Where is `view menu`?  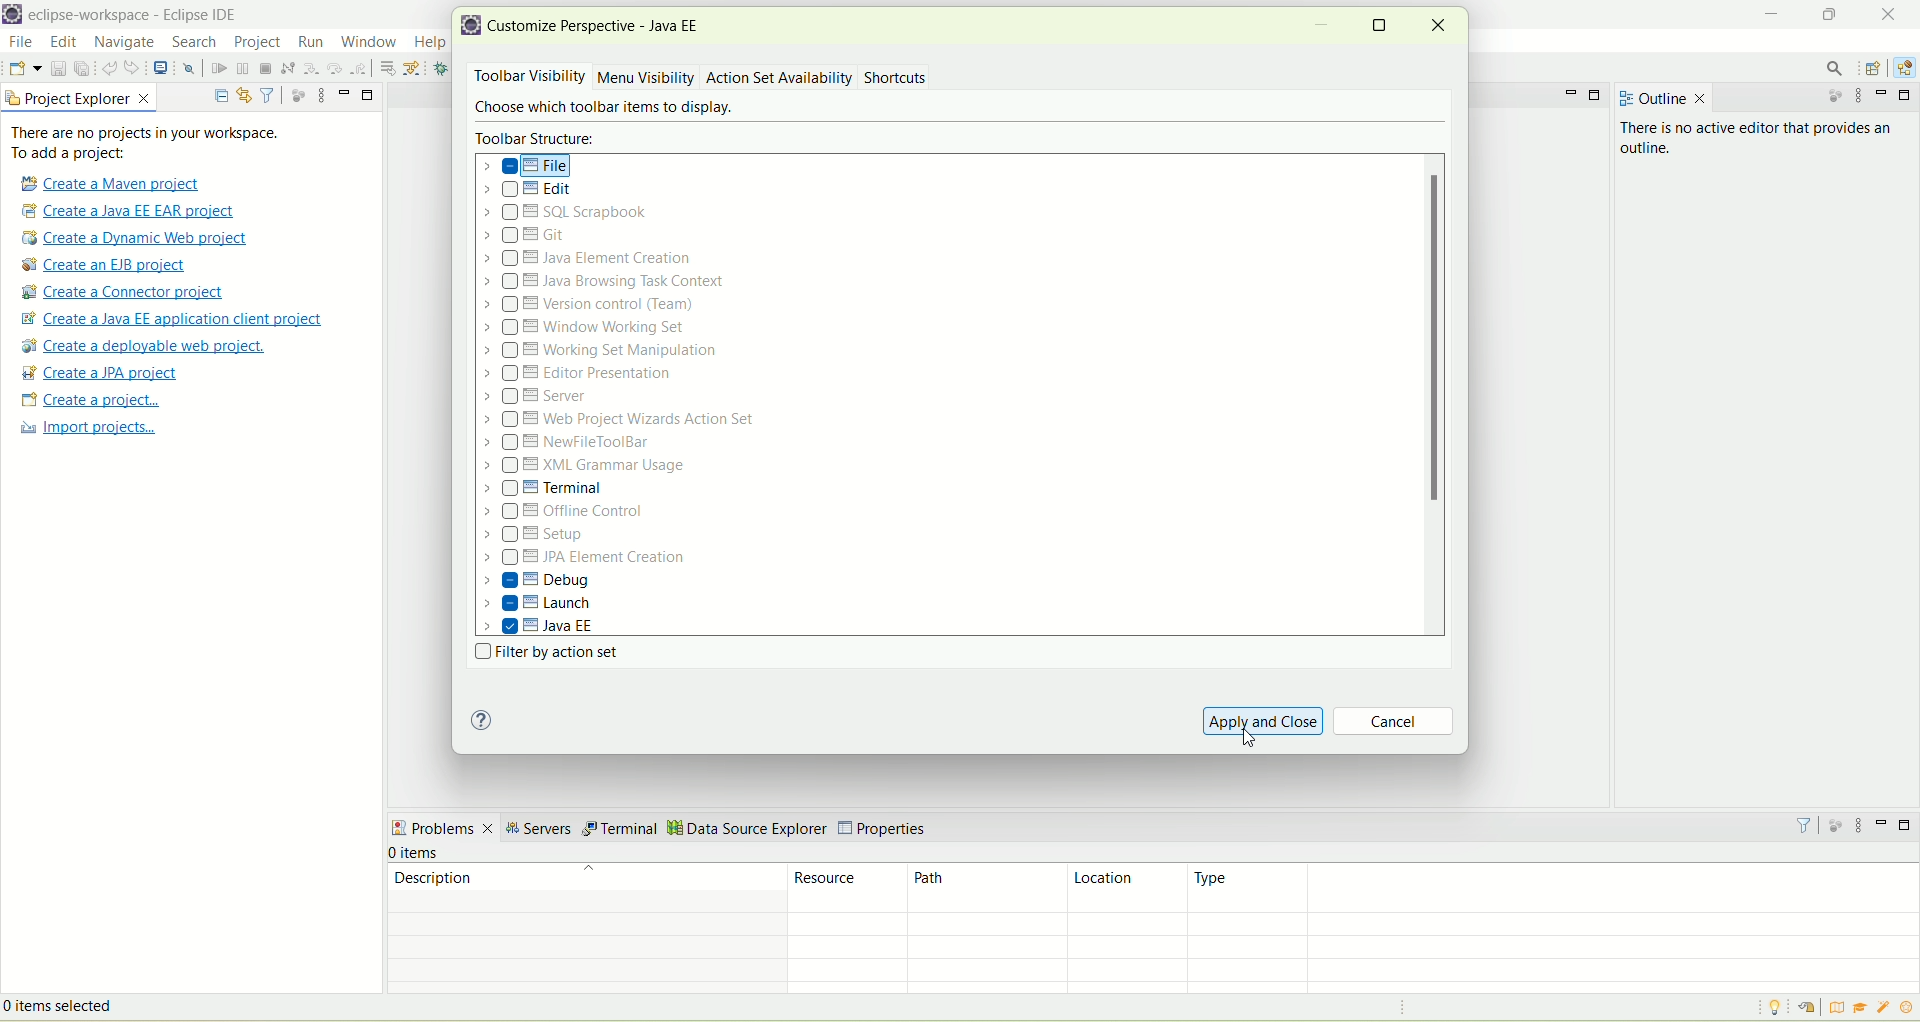
view menu is located at coordinates (1863, 98).